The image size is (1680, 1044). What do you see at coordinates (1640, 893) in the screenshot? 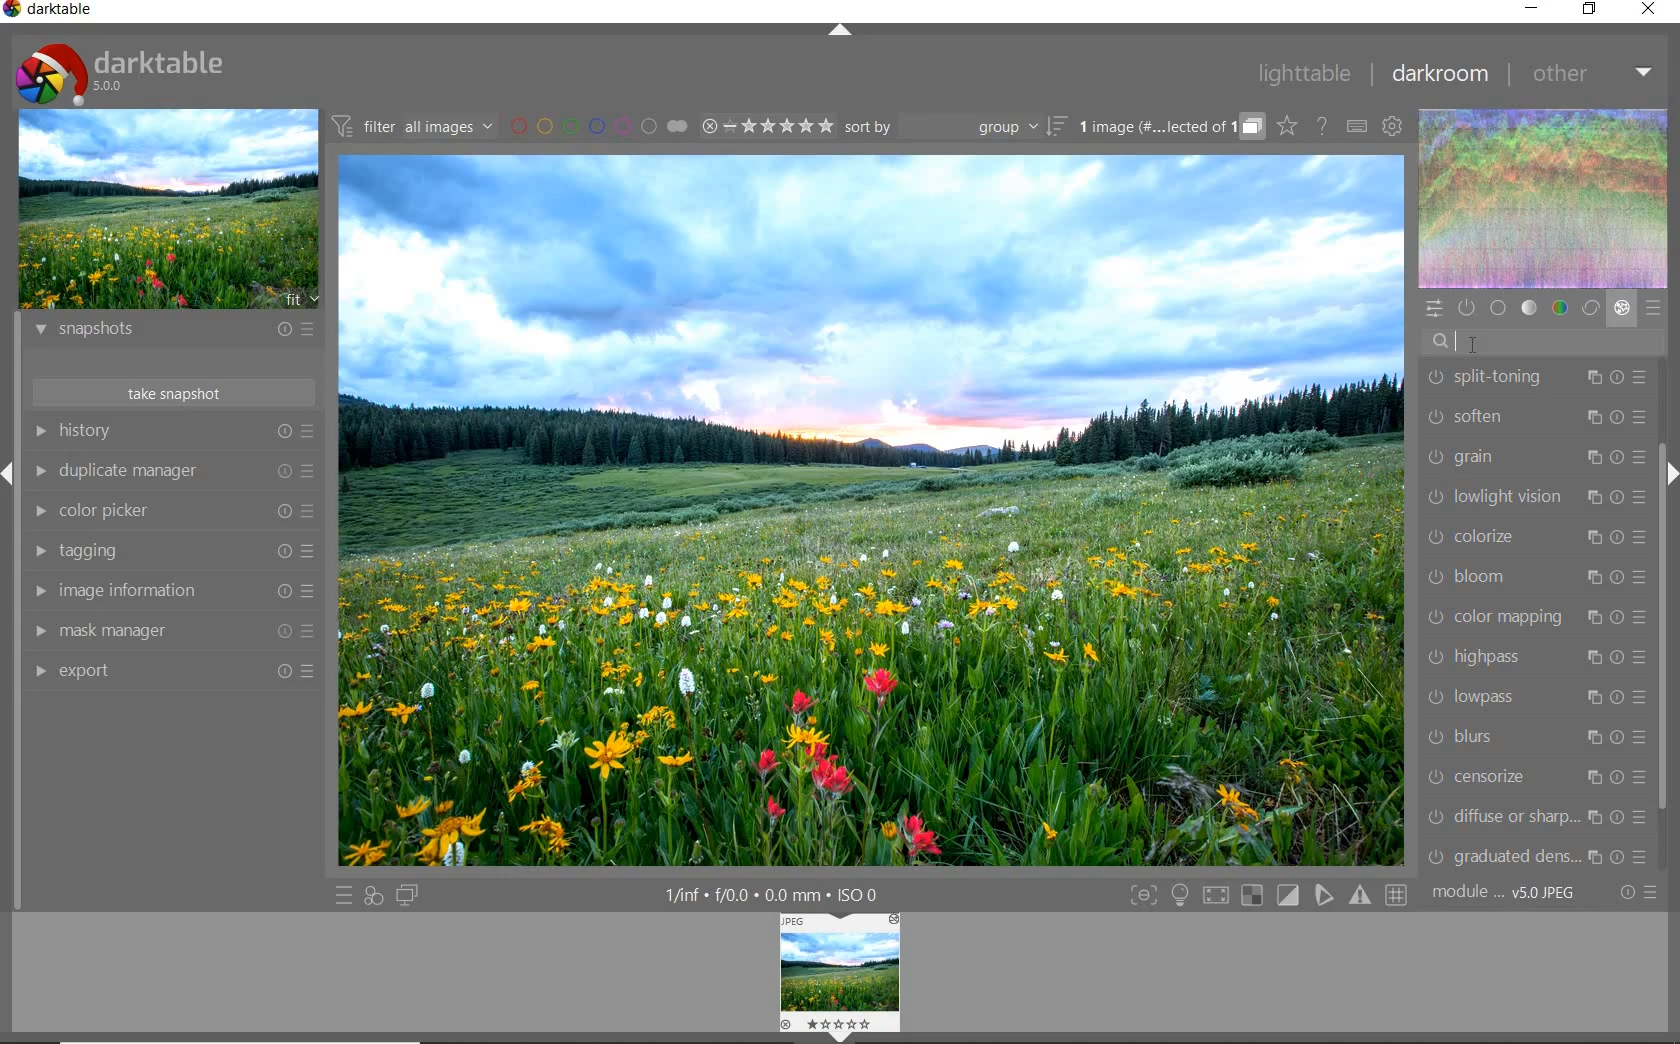
I see `reset or presets and preferences` at bounding box center [1640, 893].